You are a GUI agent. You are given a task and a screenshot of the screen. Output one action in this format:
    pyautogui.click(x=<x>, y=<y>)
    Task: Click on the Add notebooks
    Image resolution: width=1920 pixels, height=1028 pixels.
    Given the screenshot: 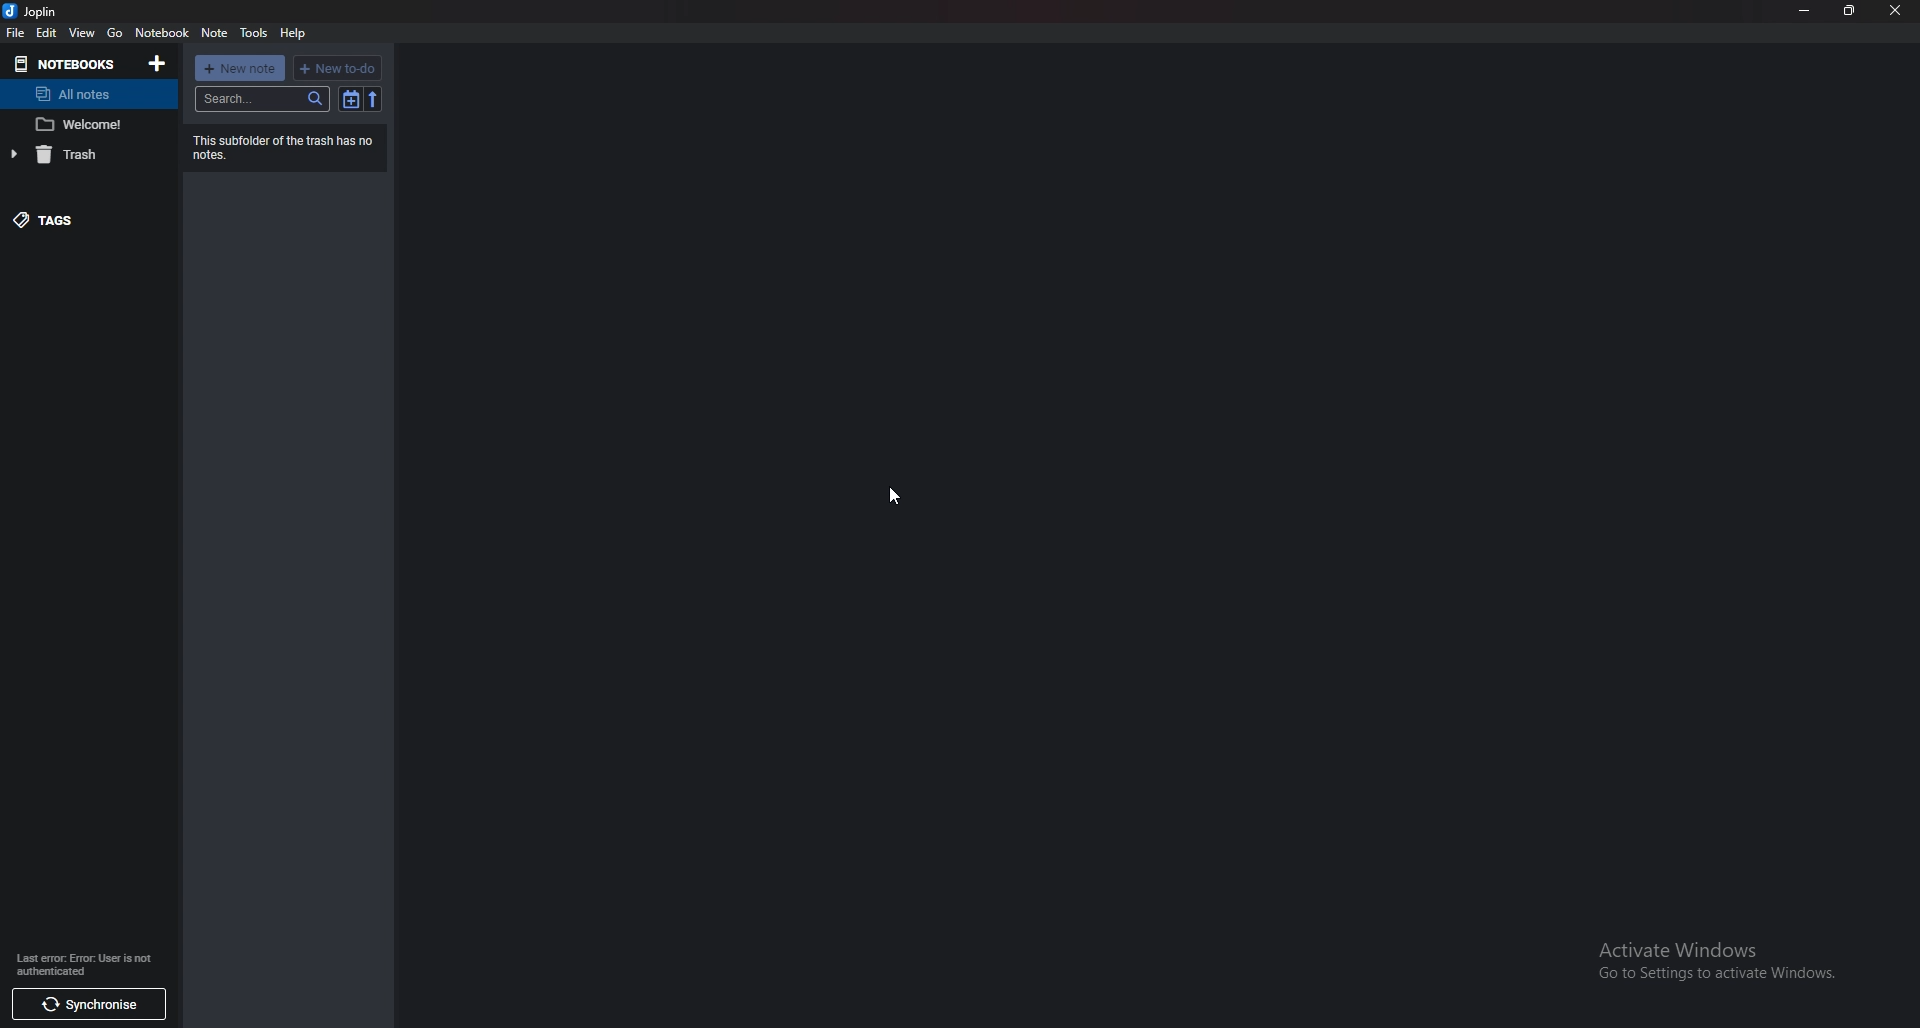 What is the action you would take?
    pyautogui.click(x=156, y=63)
    